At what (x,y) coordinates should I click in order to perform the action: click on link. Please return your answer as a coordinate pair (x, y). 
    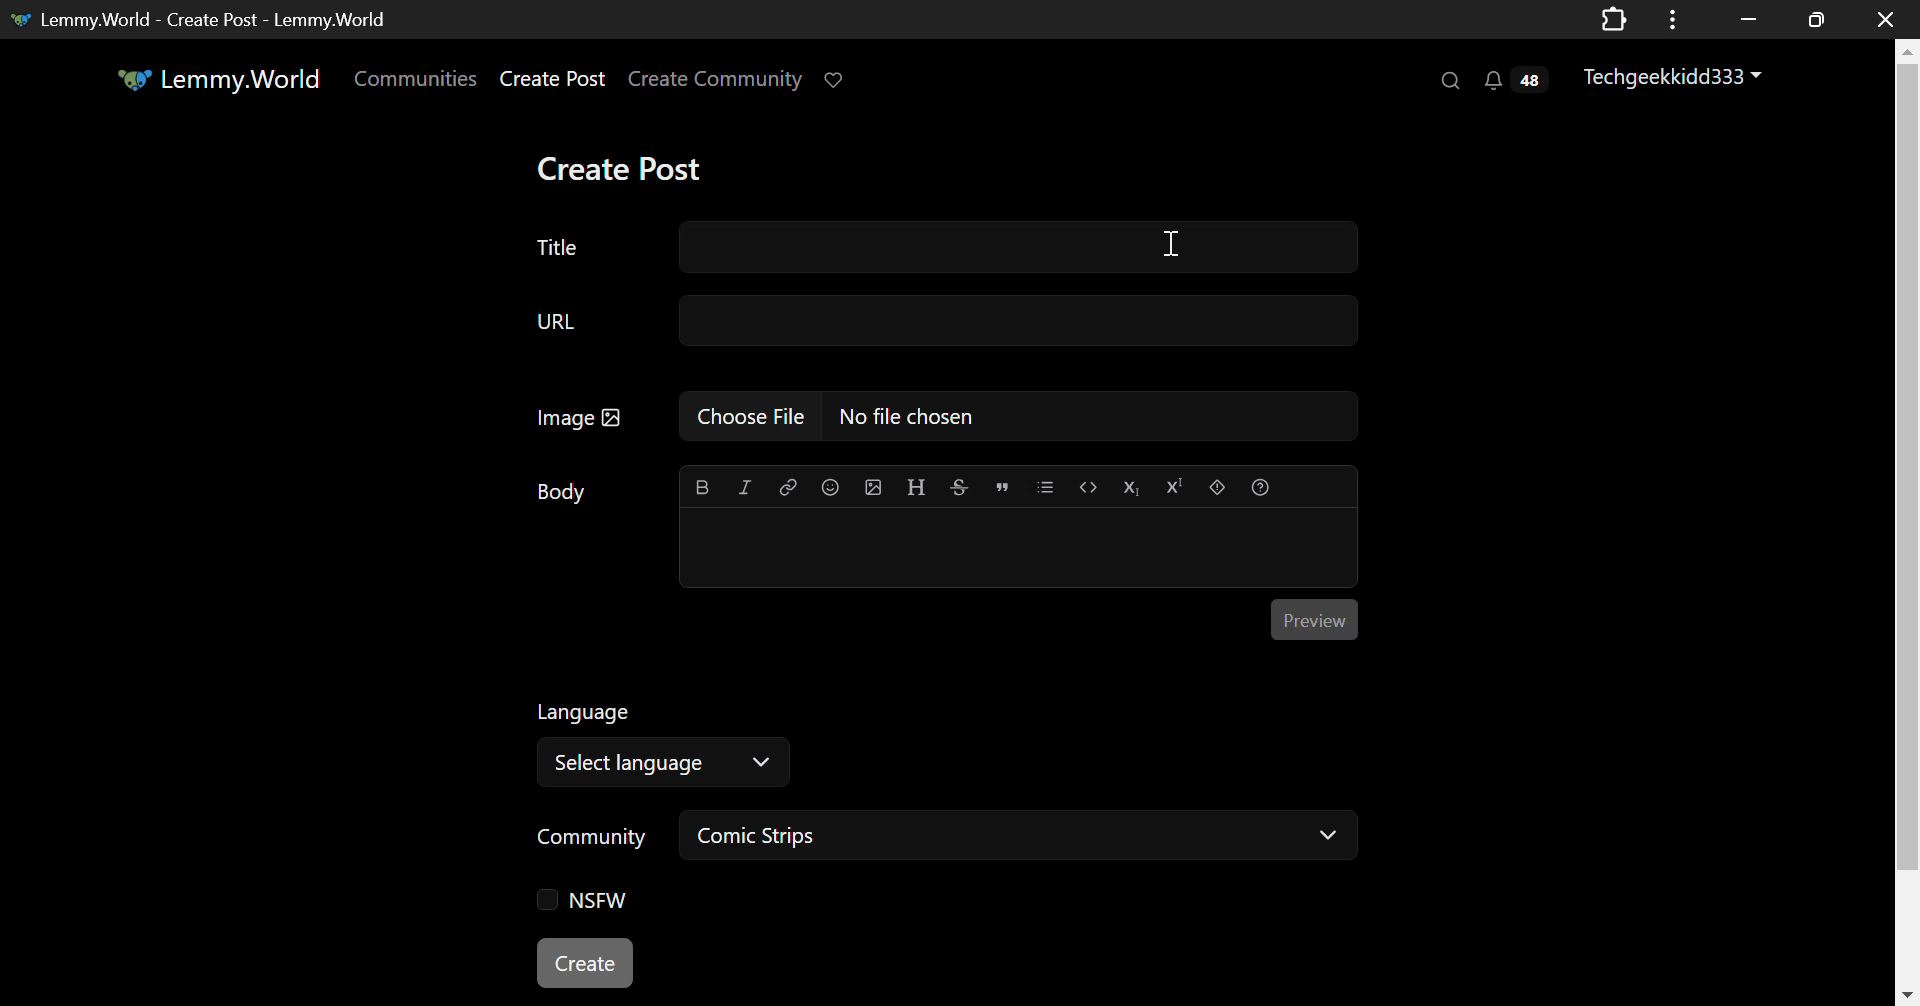
    Looking at the image, I should click on (784, 487).